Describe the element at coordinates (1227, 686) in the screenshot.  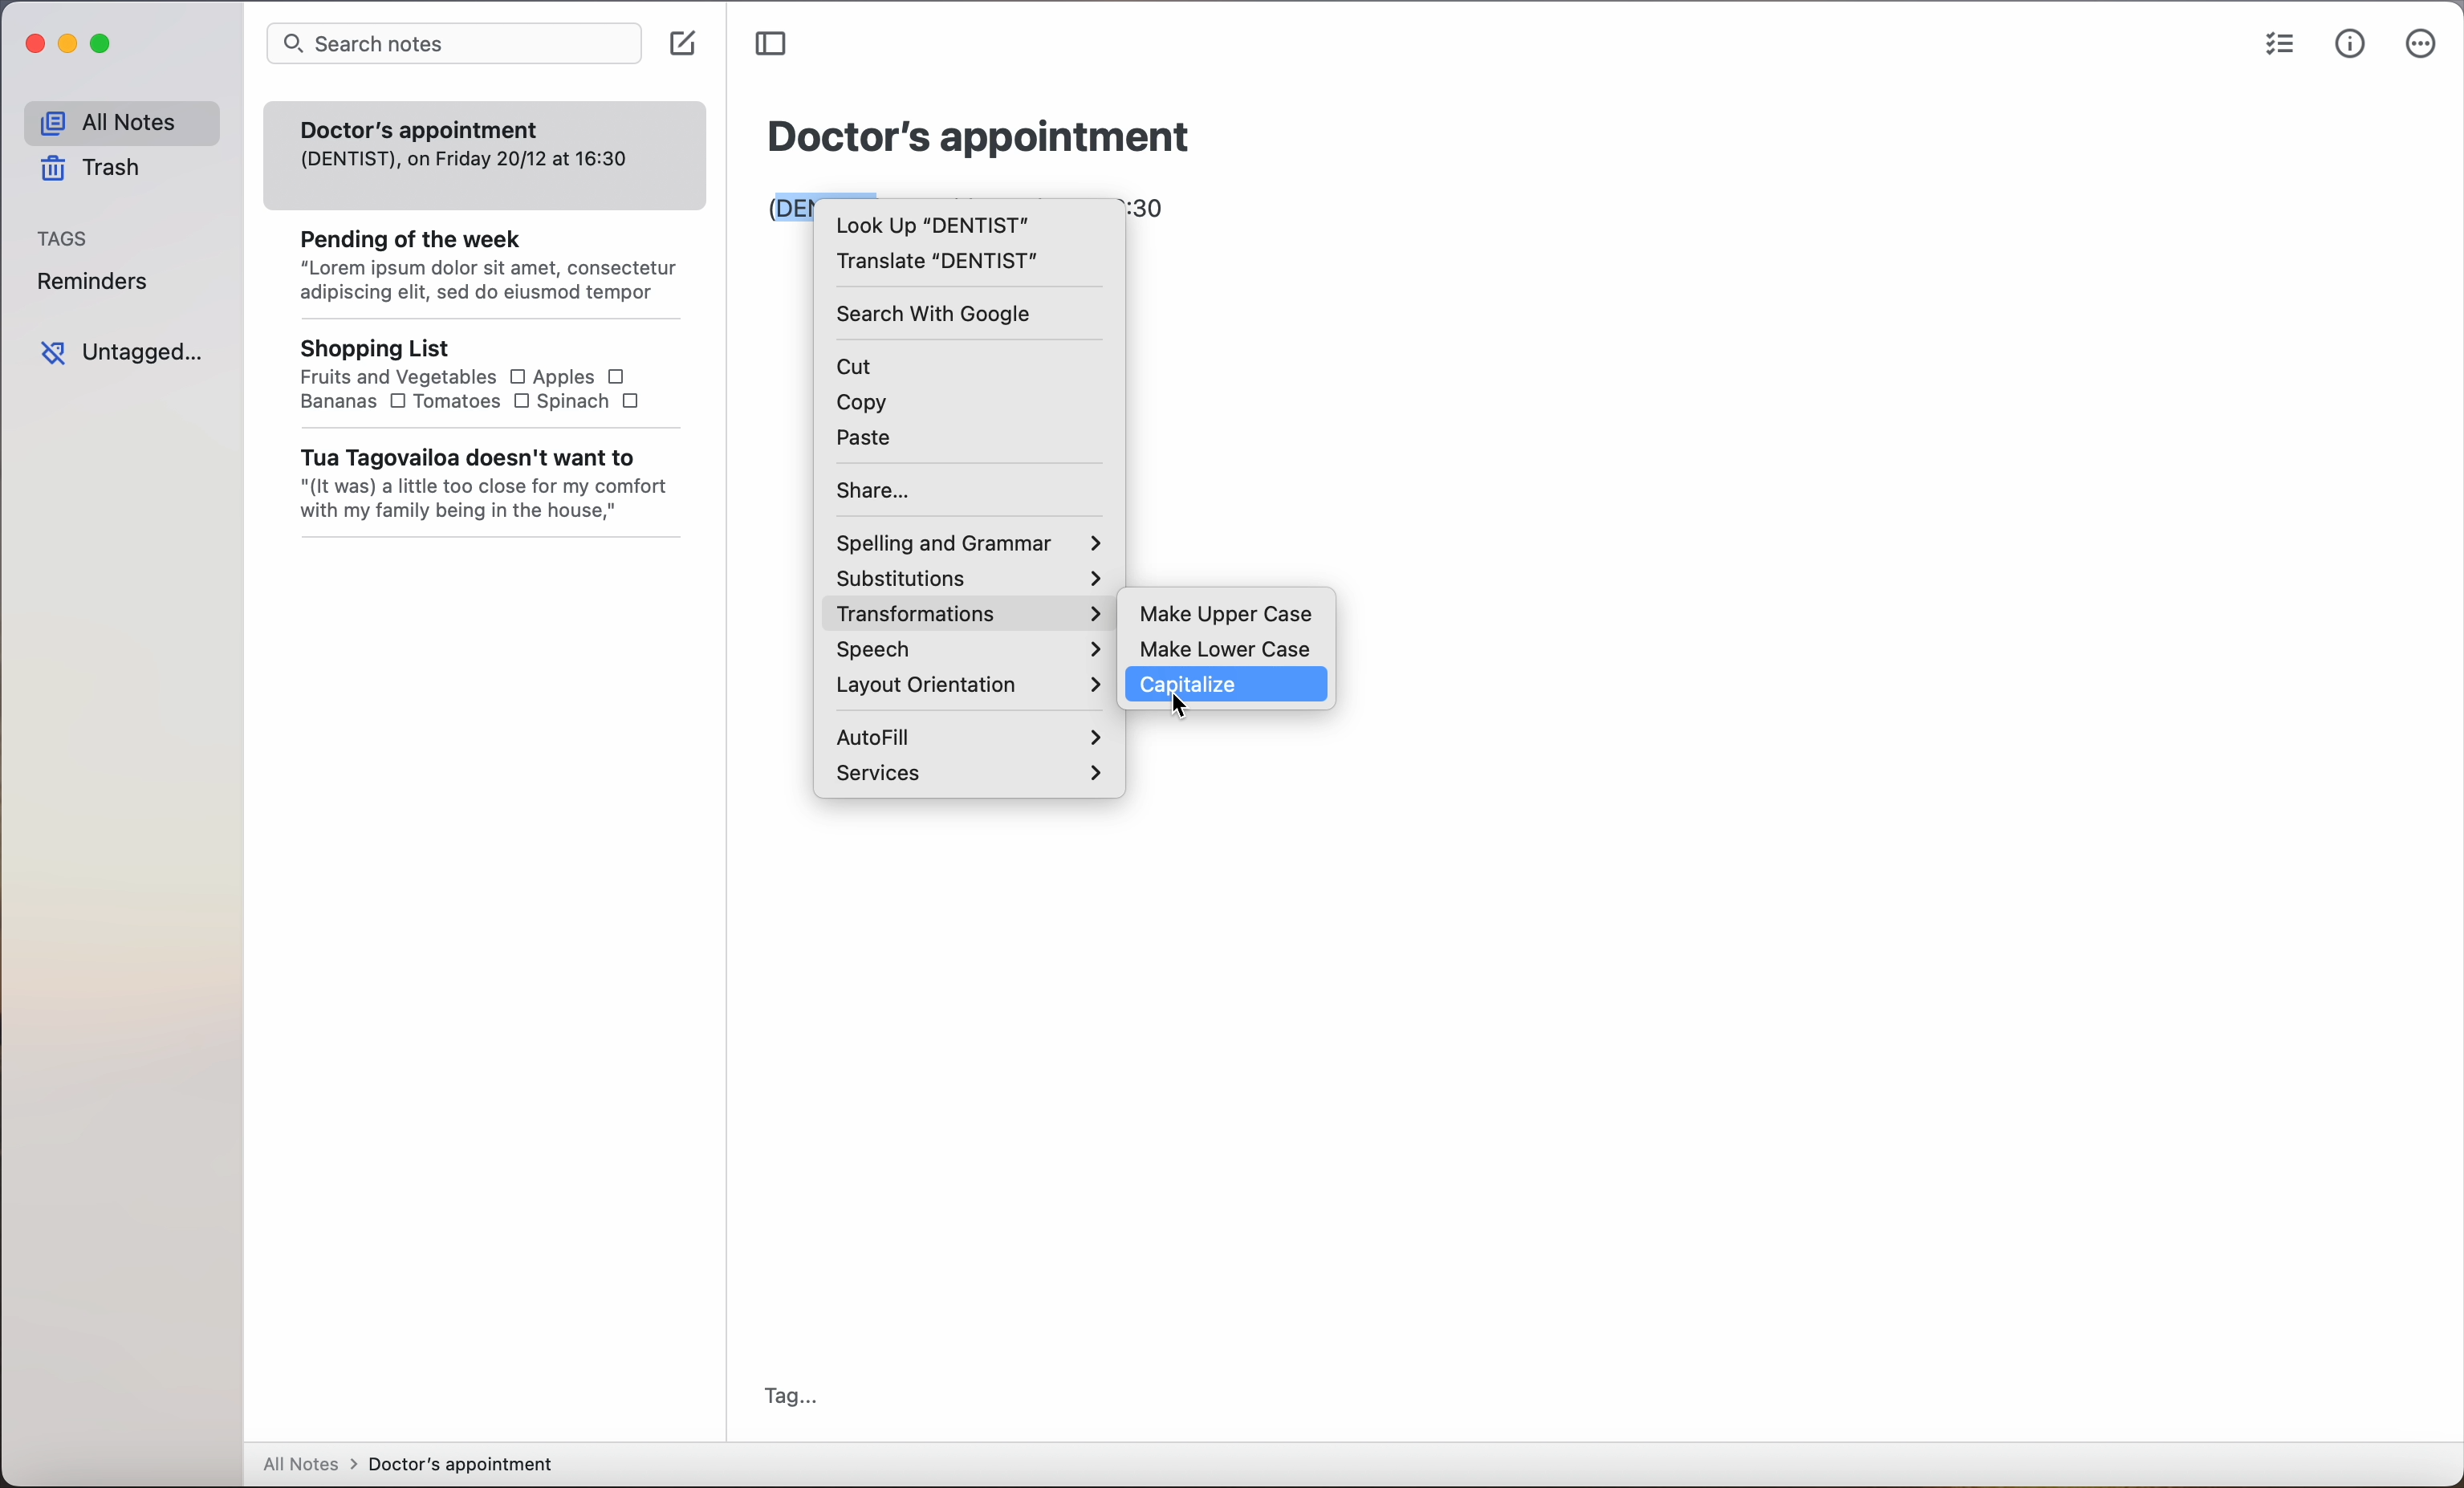
I see ` capitalize` at that location.